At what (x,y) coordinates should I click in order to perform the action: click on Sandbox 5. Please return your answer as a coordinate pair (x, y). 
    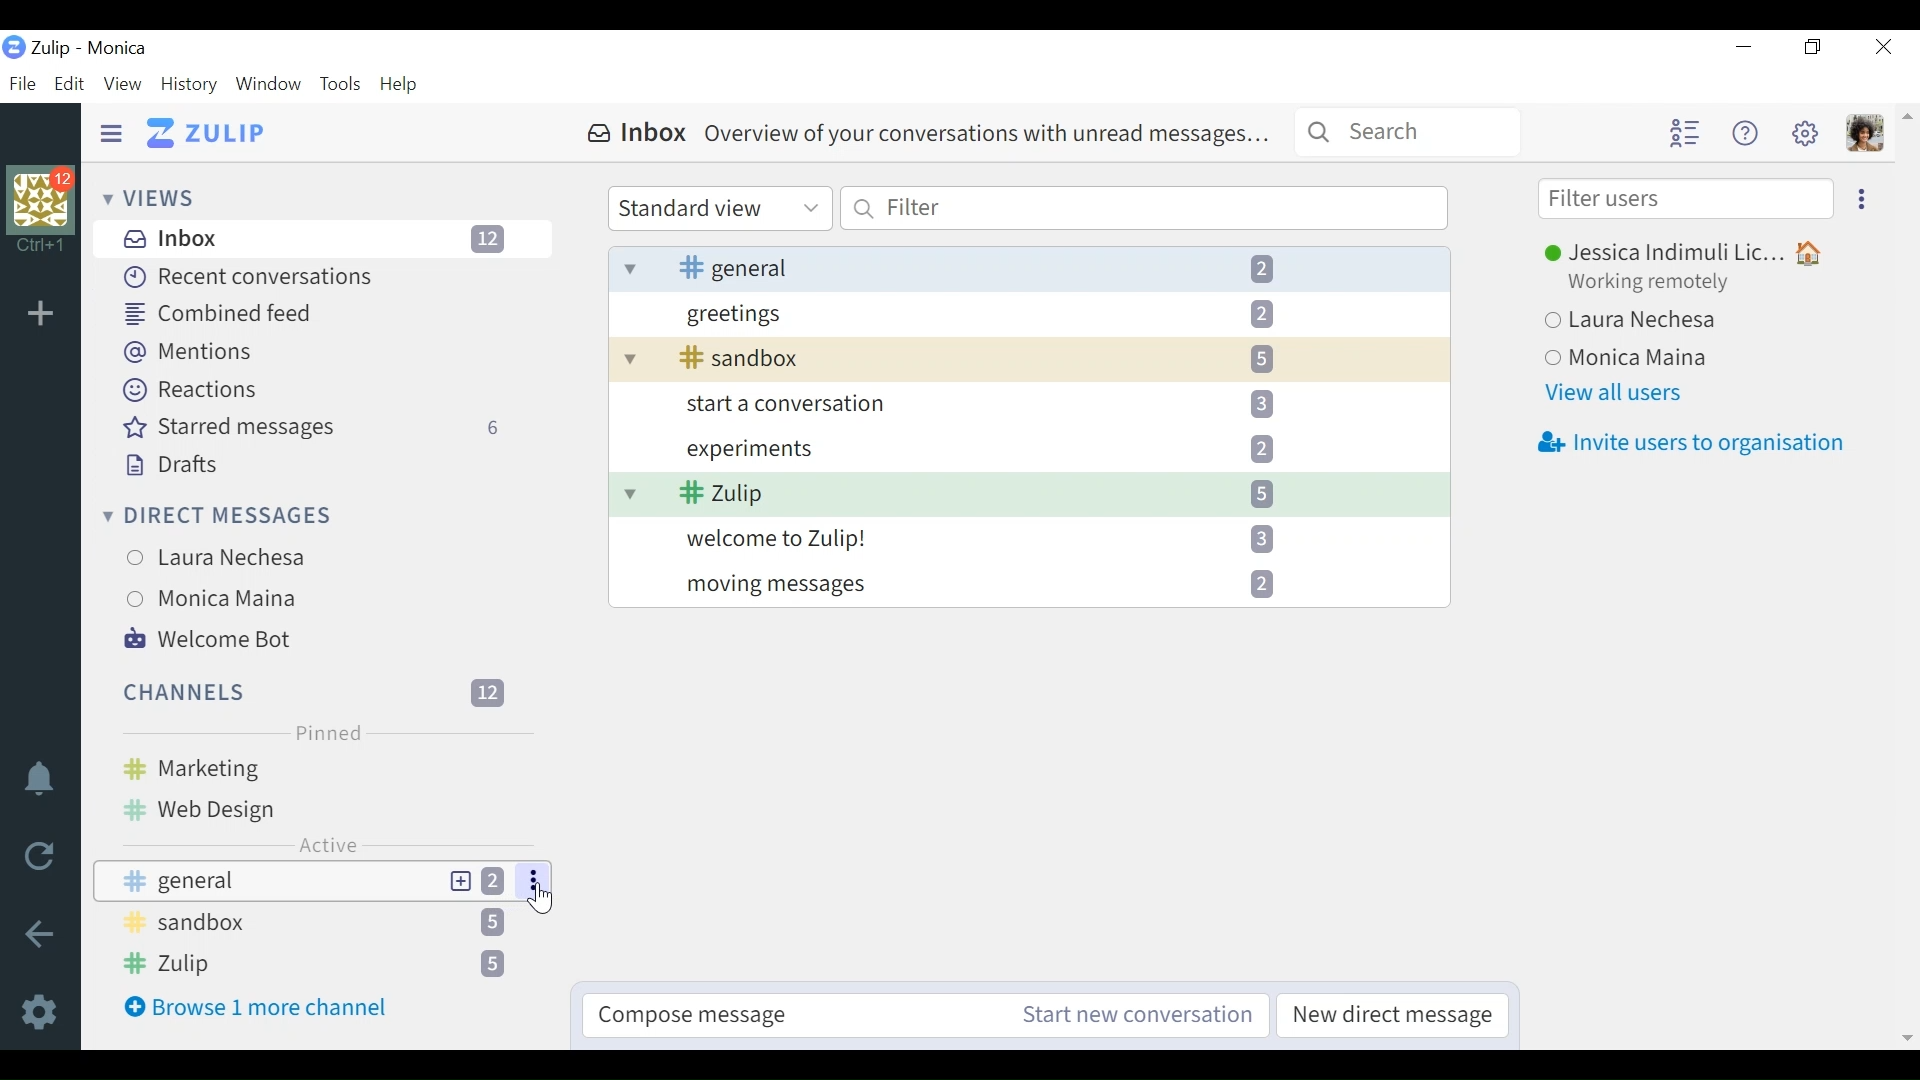
    Looking at the image, I should click on (1028, 359).